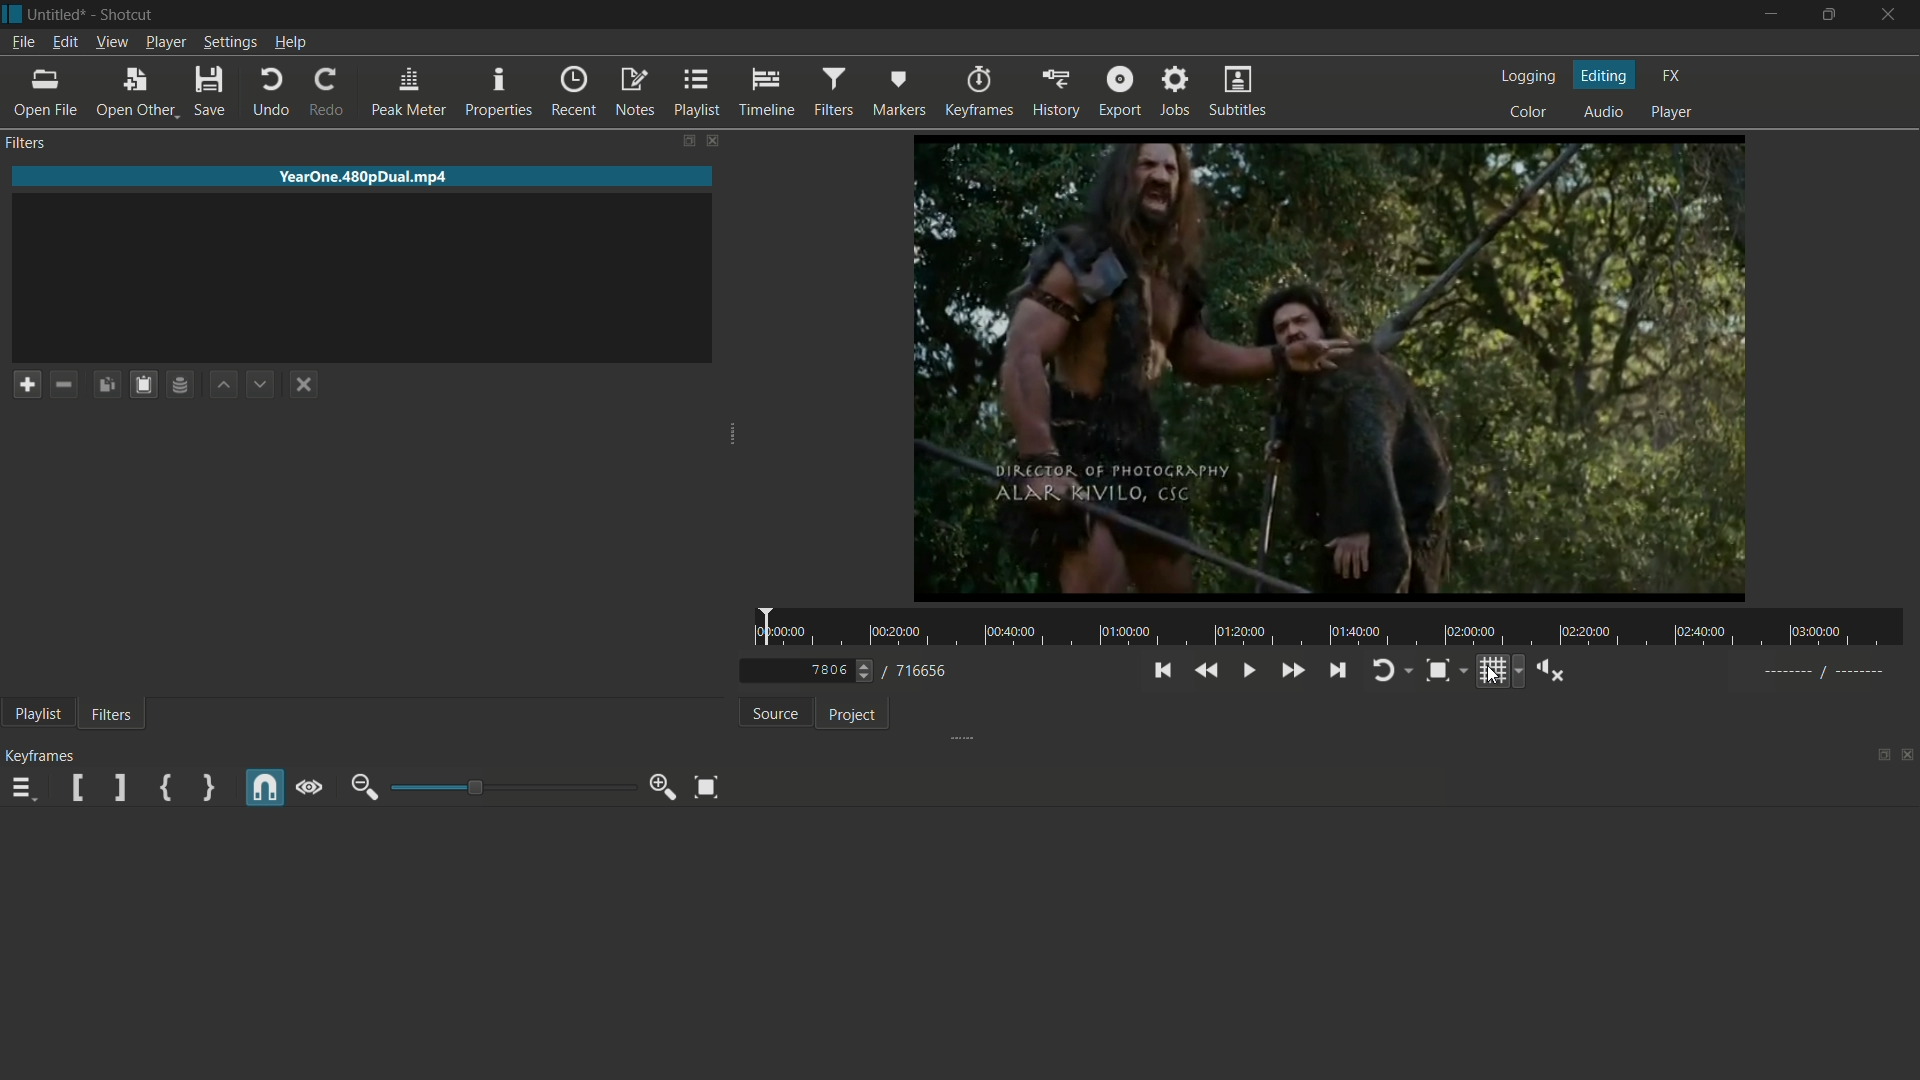  What do you see at coordinates (690, 142) in the screenshot?
I see `change layout` at bounding box center [690, 142].